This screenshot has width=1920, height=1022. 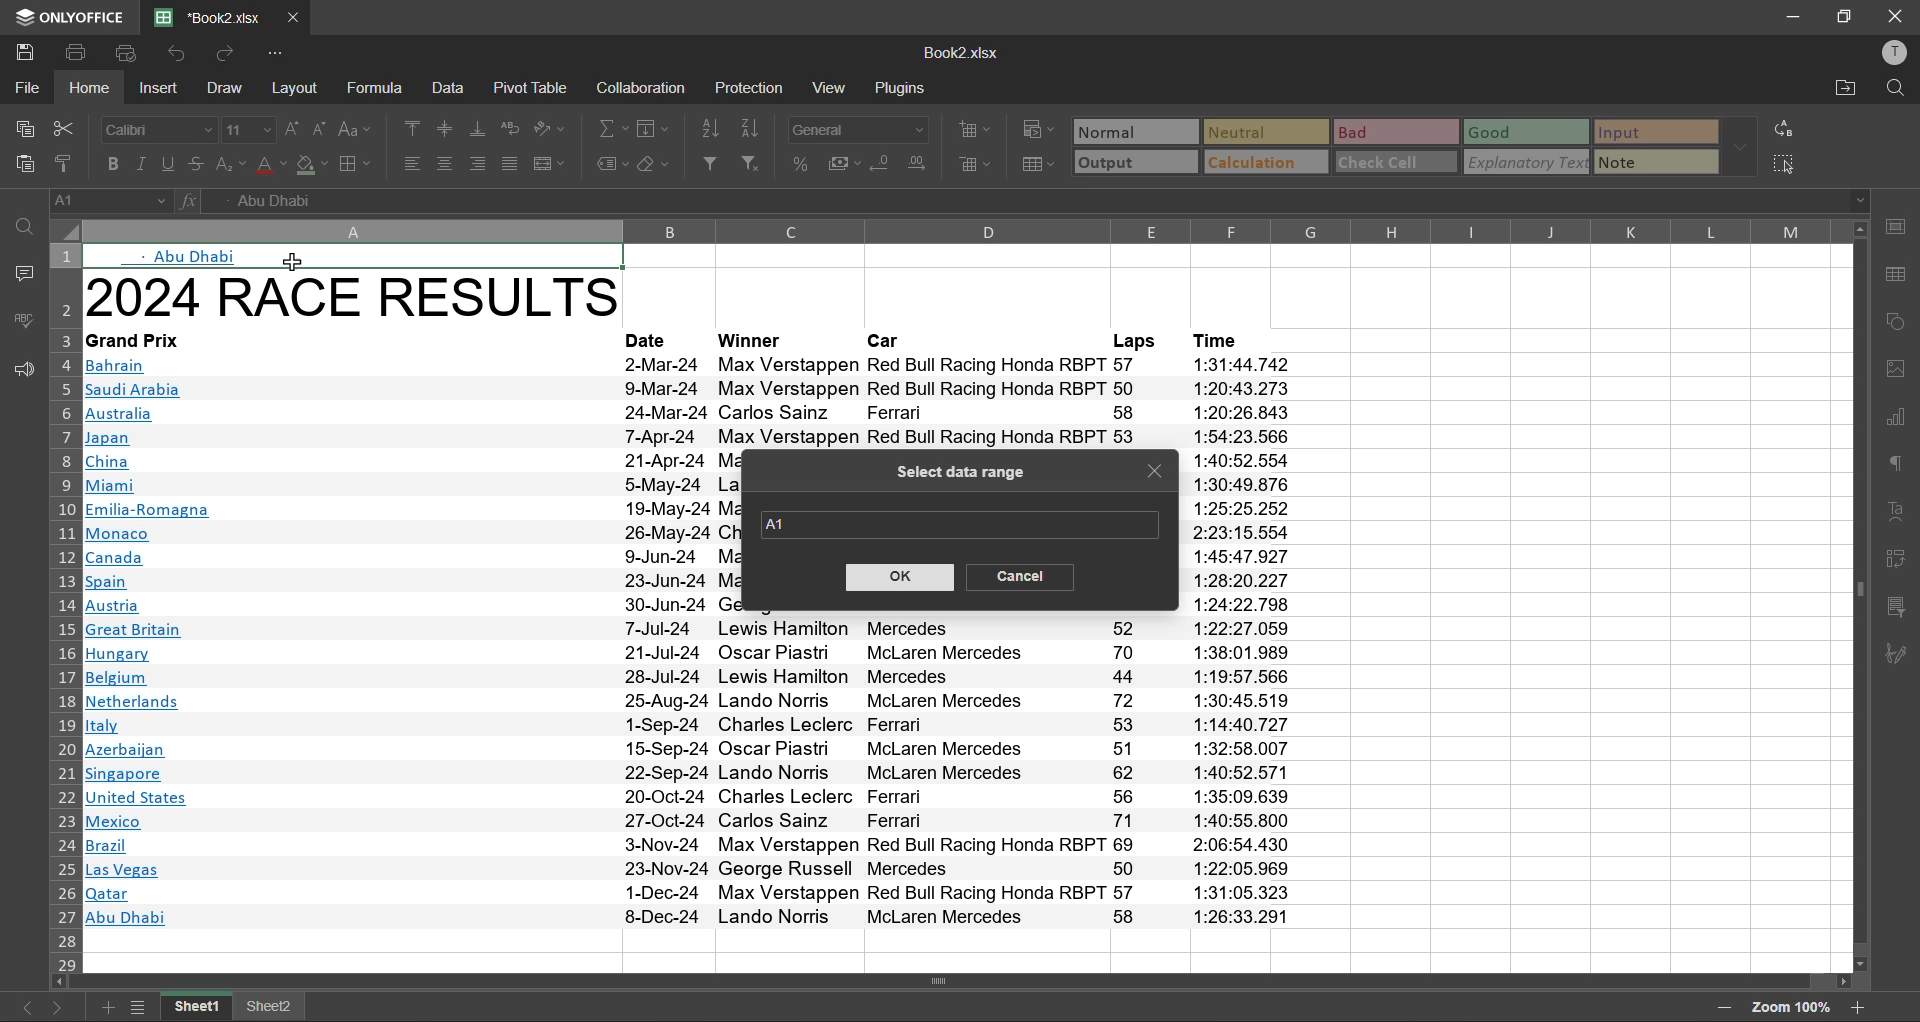 What do you see at coordinates (1841, 91) in the screenshot?
I see `open location` at bounding box center [1841, 91].